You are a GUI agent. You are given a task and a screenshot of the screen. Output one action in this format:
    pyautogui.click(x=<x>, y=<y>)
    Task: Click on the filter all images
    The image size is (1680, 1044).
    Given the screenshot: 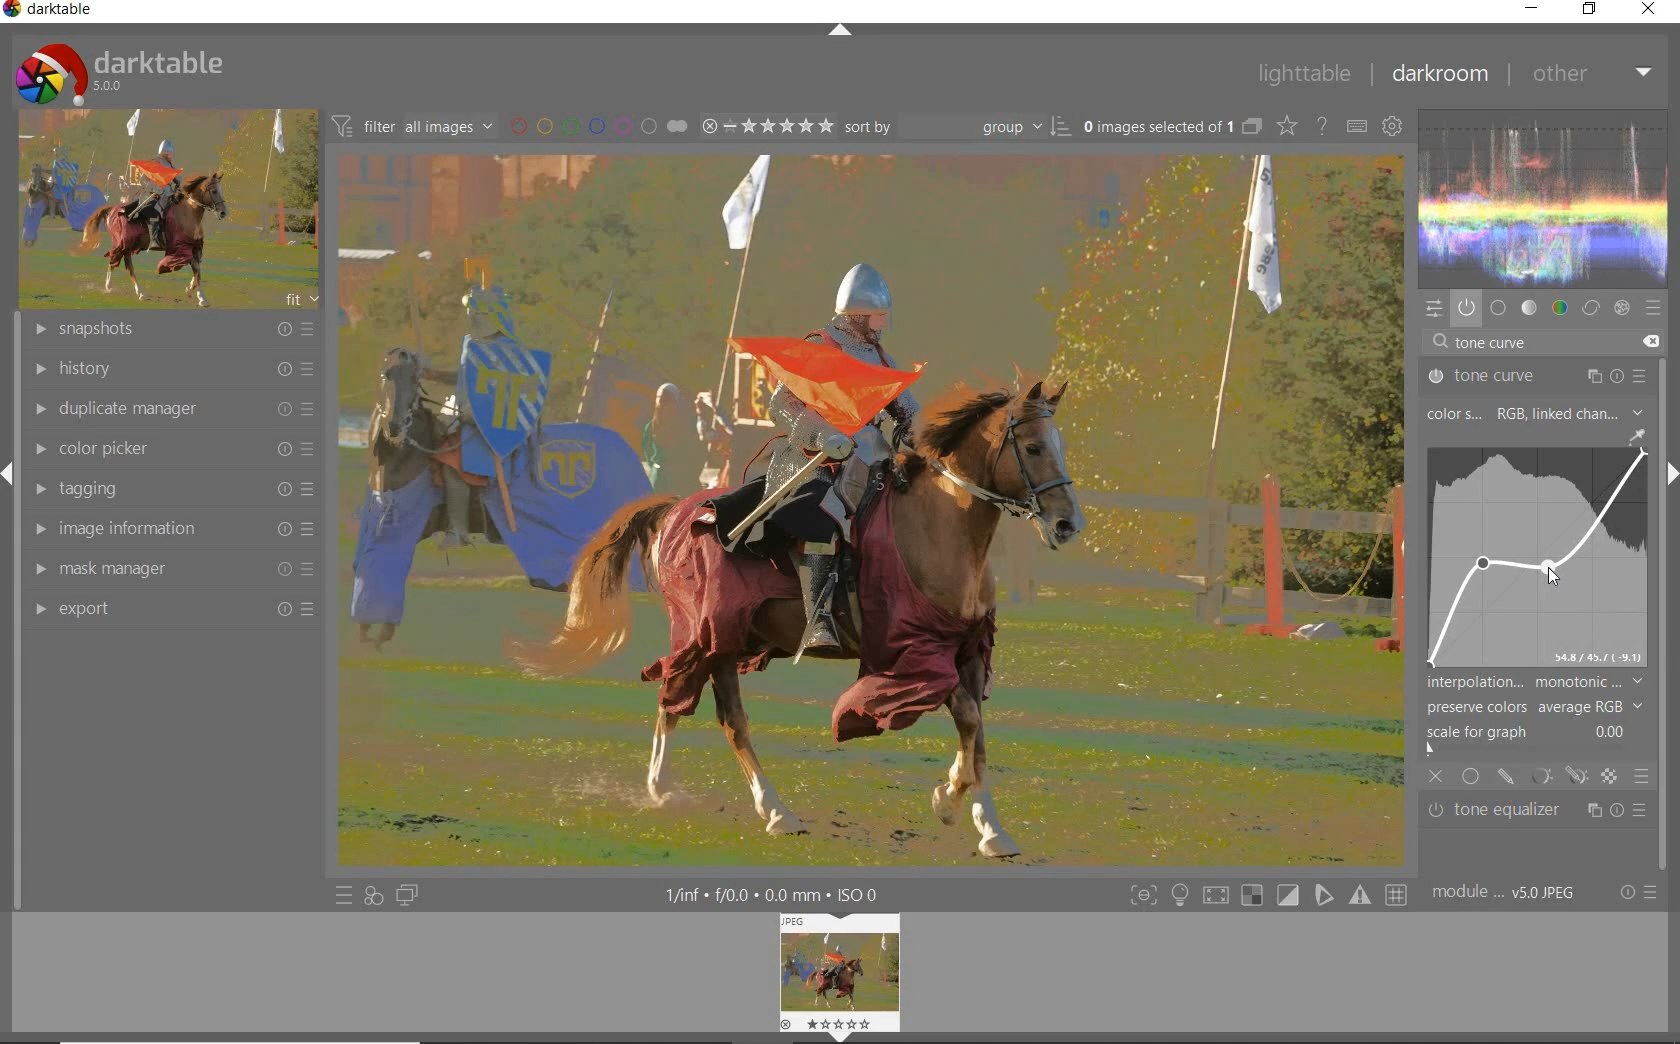 What is the action you would take?
    pyautogui.click(x=412, y=126)
    